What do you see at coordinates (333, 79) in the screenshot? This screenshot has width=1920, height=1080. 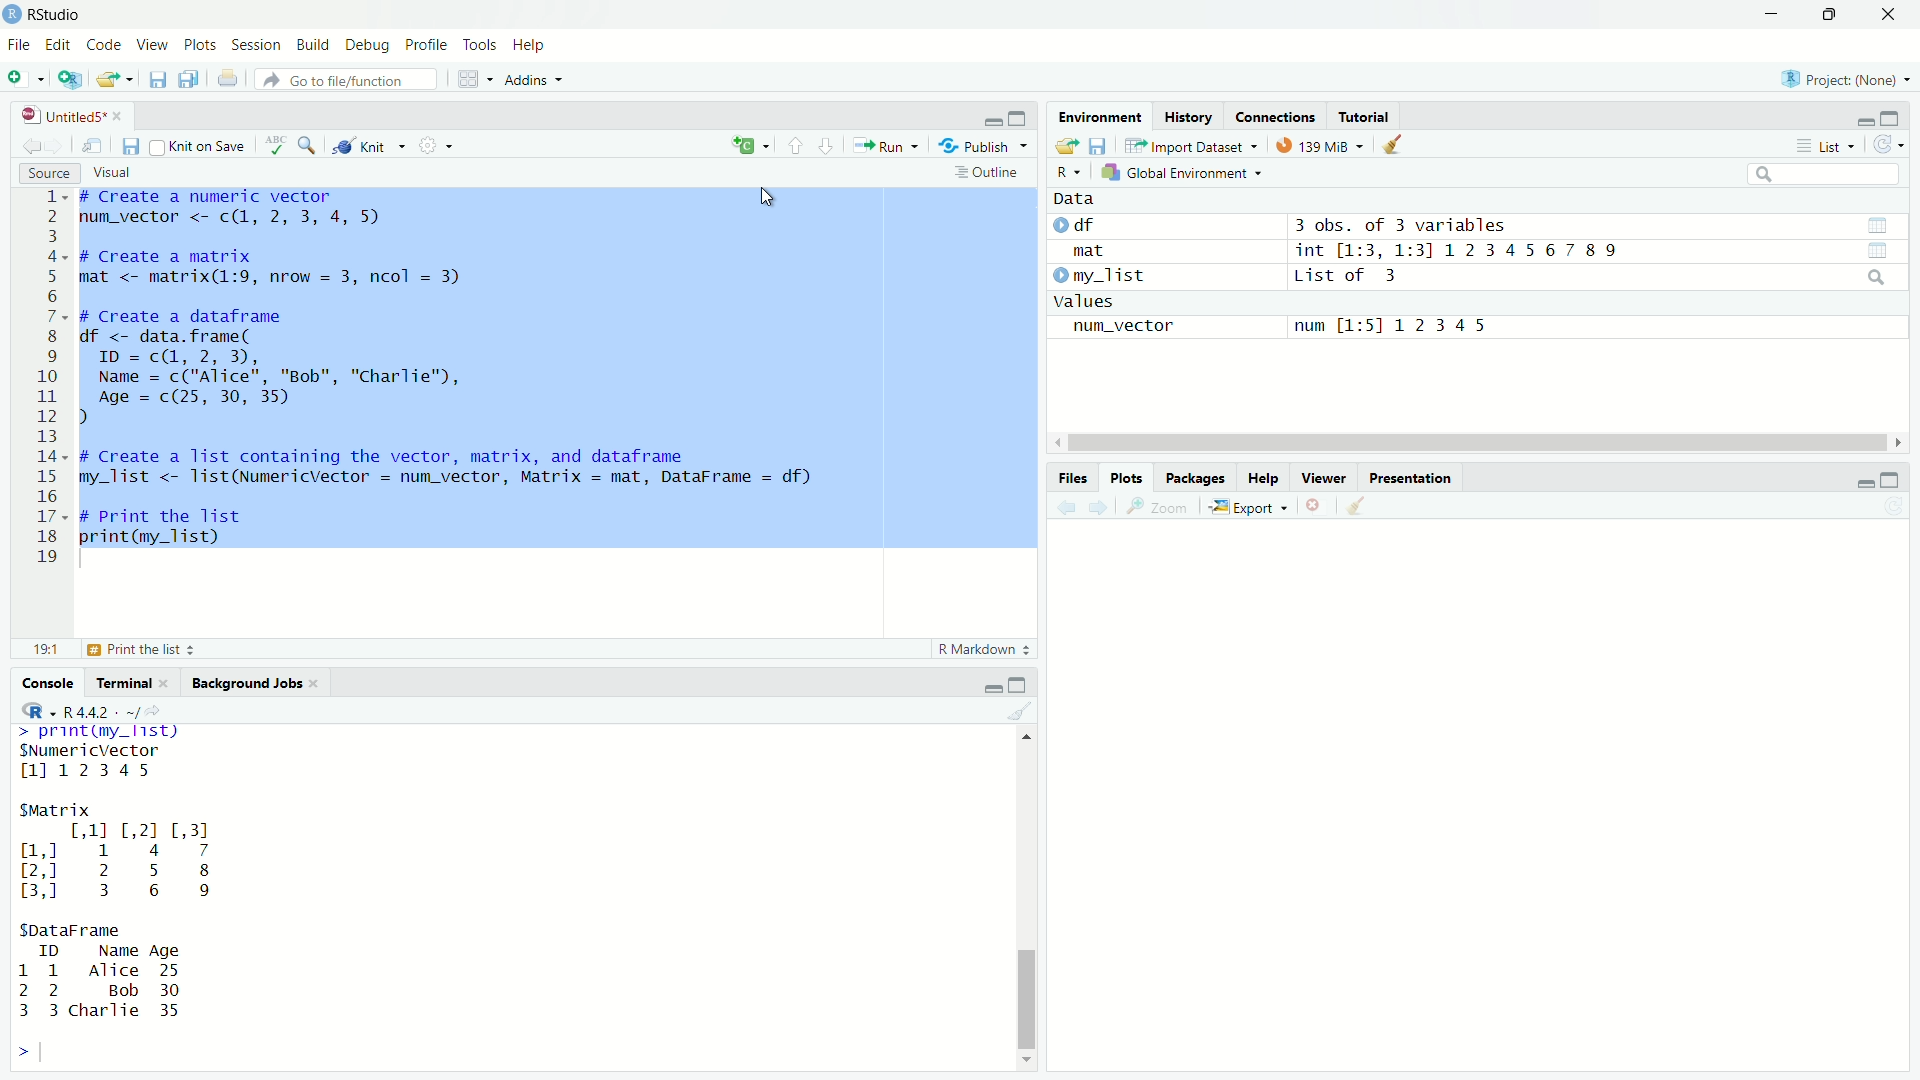 I see `Go to file/function` at bounding box center [333, 79].